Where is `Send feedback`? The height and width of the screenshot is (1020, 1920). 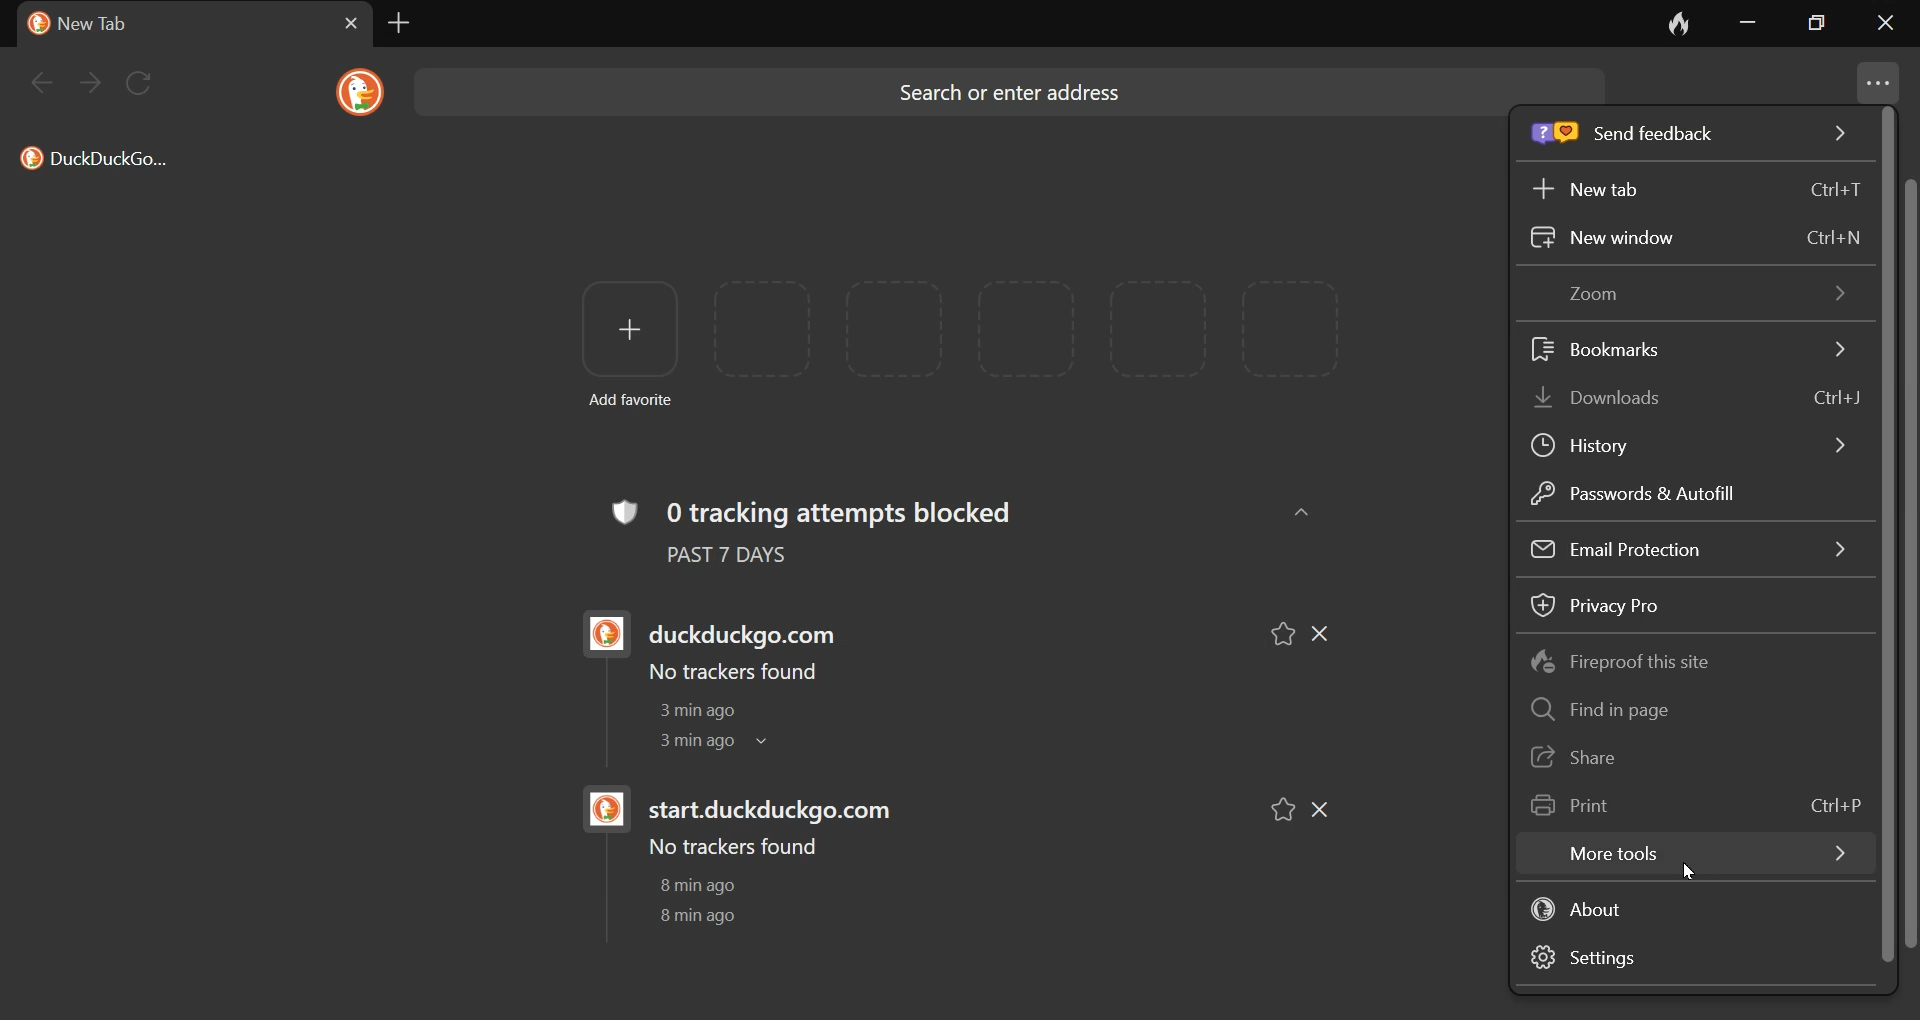
Send feedback is located at coordinates (1694, 138).